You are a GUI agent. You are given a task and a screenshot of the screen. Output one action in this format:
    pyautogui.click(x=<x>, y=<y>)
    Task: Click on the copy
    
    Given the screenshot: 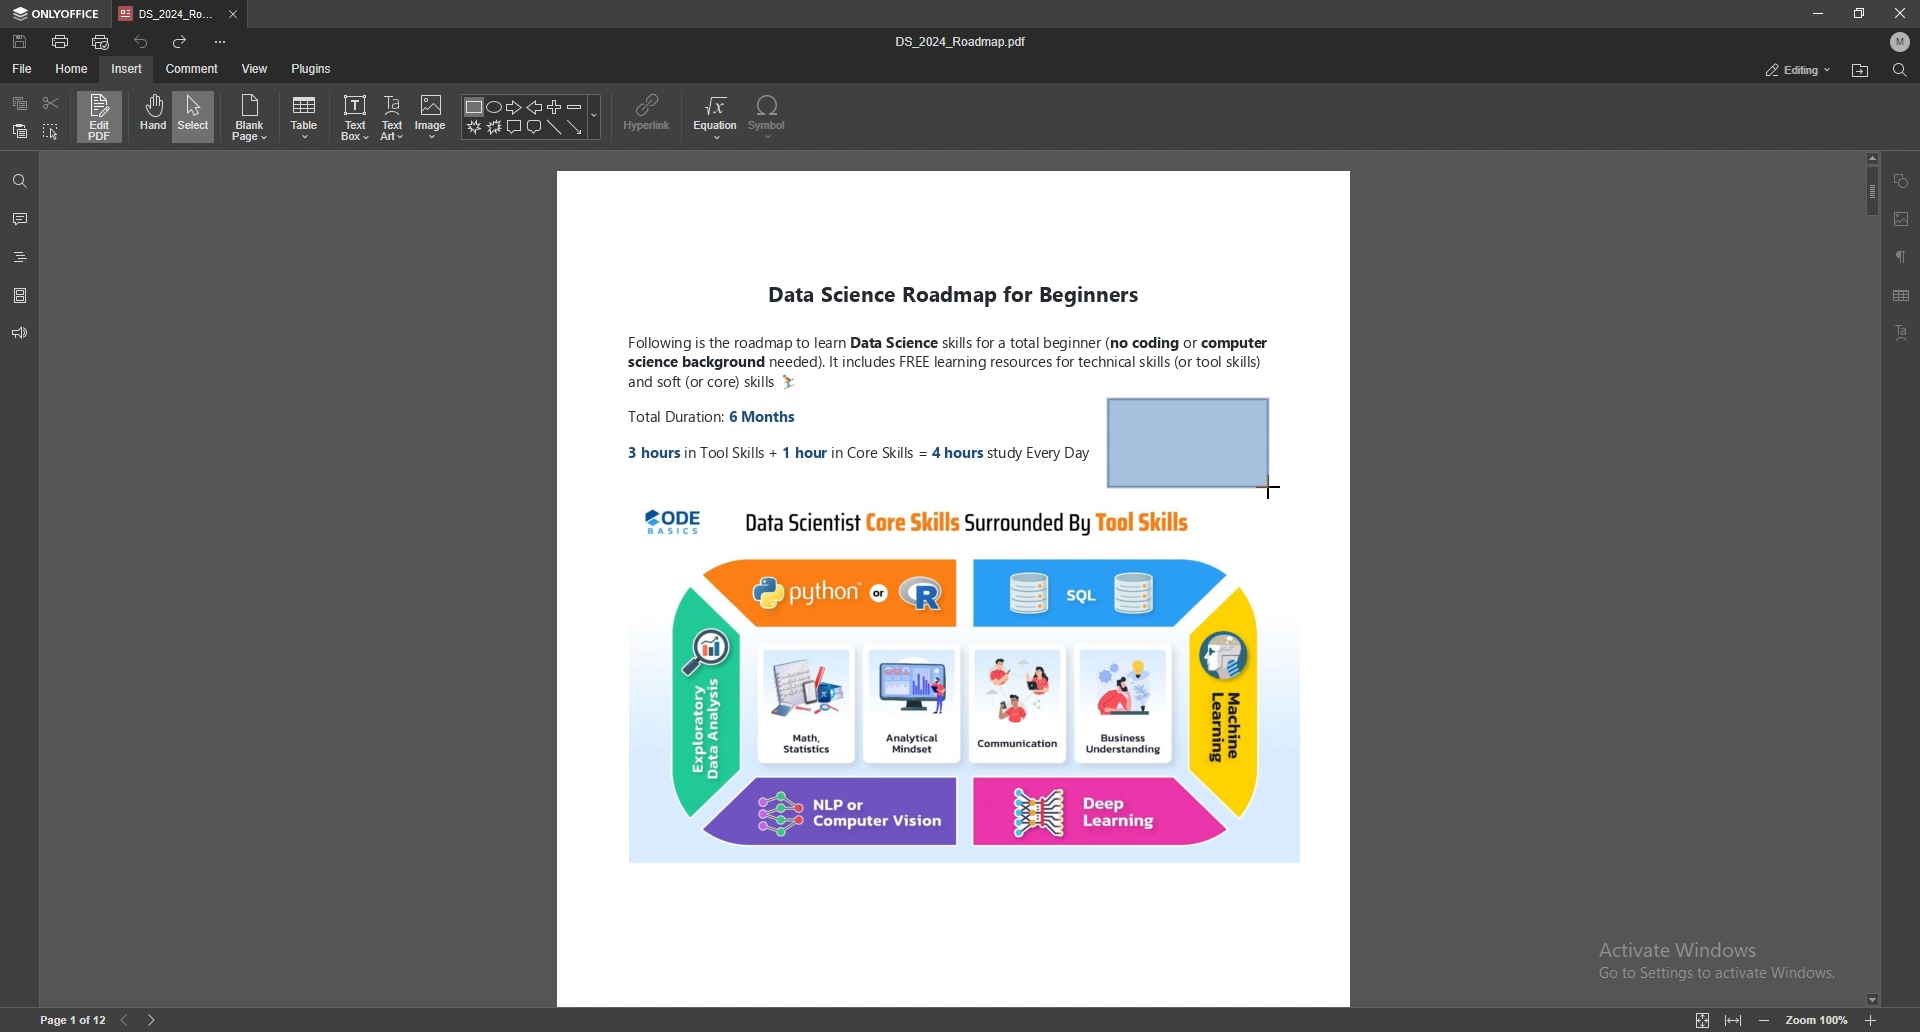 What is the action you would take?
    pyautogui.click(x=22, y=103)
    